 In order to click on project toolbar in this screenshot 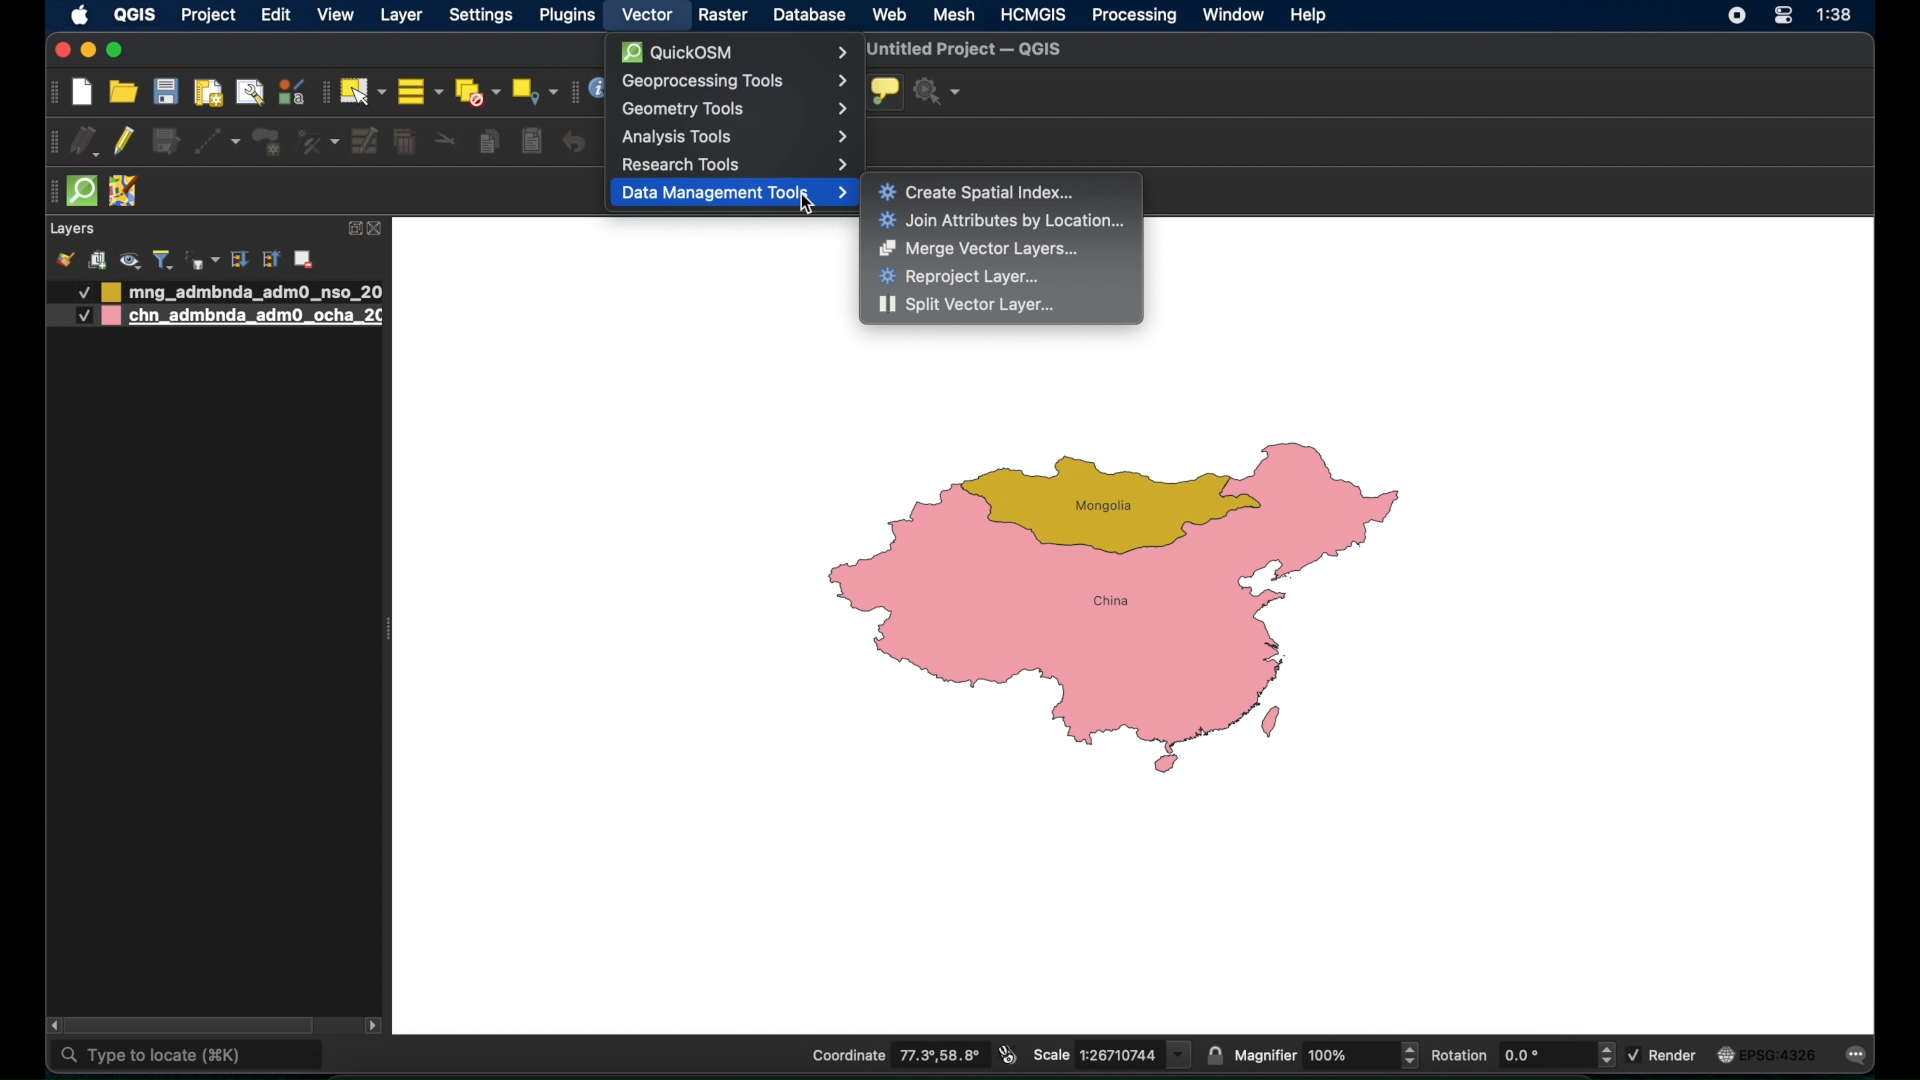, I will do `click(51, 93)`.